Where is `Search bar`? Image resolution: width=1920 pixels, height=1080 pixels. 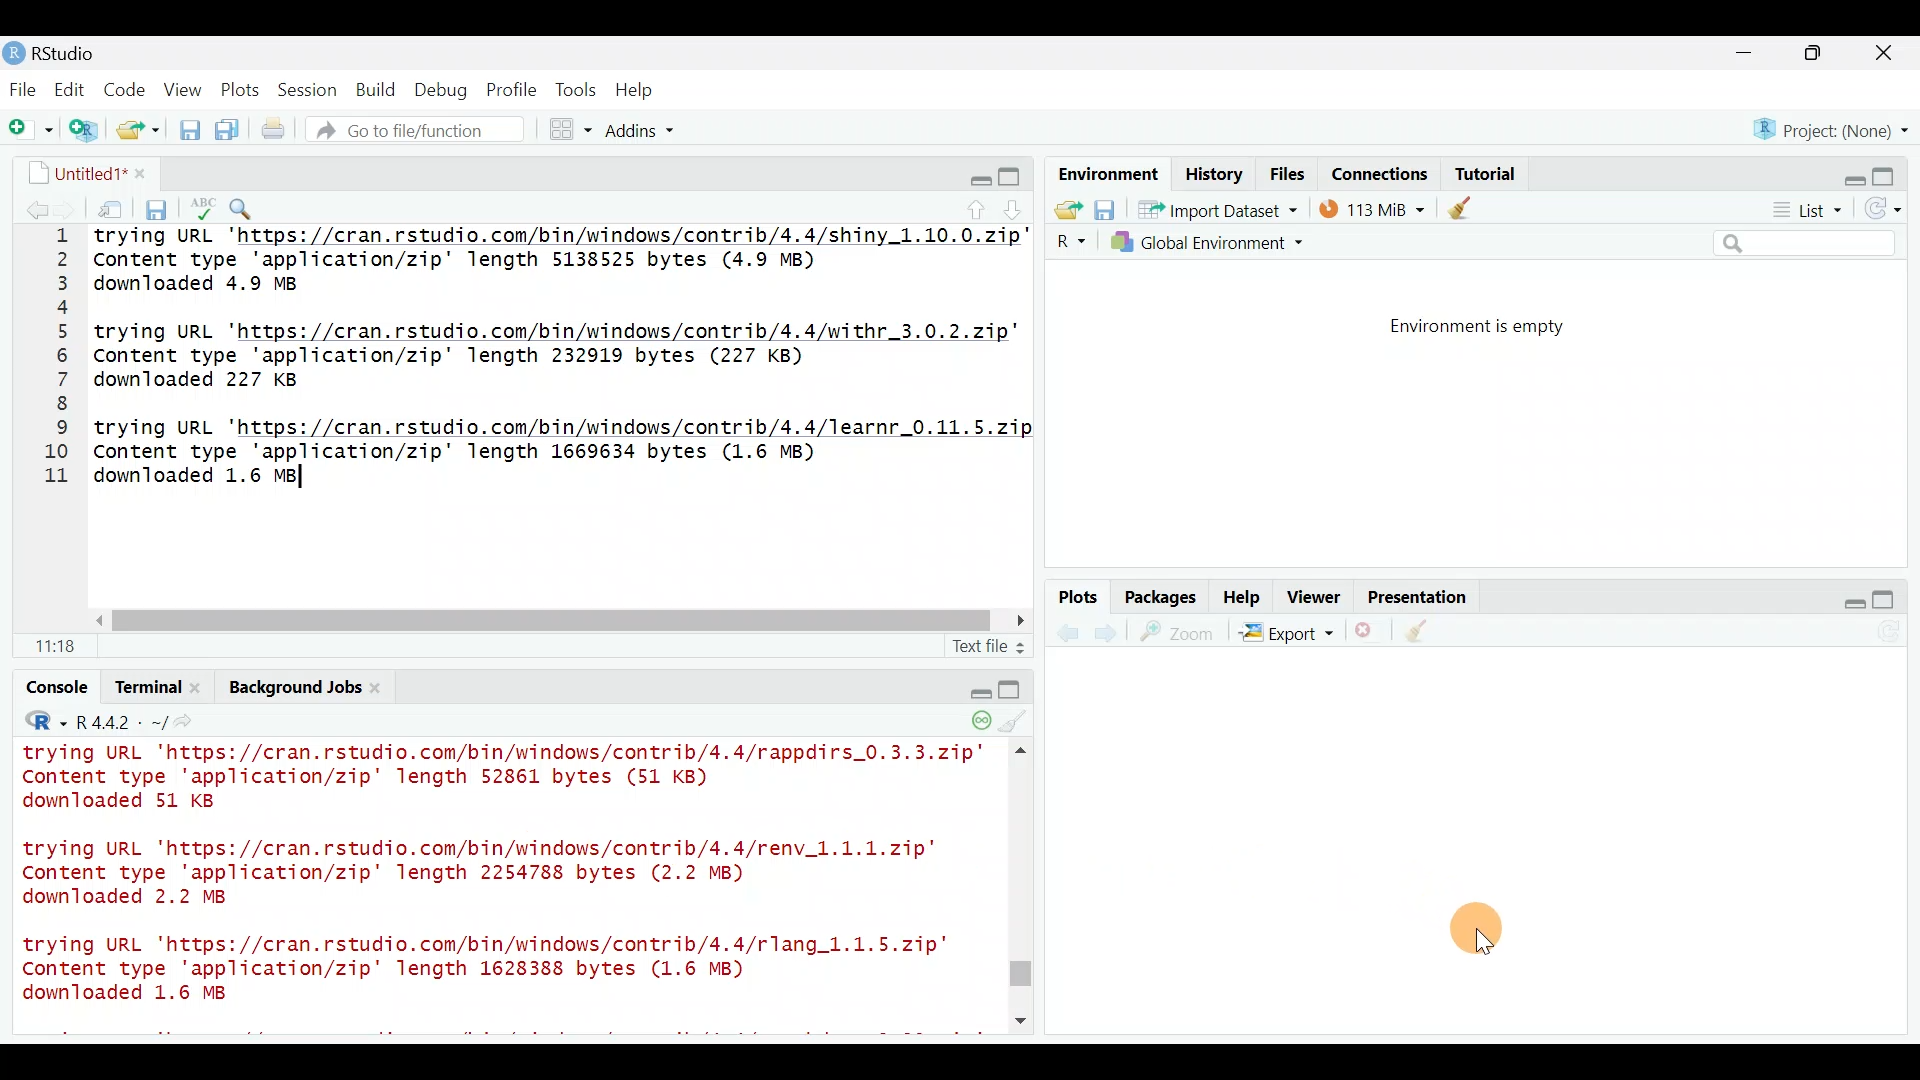
Search bar is located at coordinates (1808, 244).